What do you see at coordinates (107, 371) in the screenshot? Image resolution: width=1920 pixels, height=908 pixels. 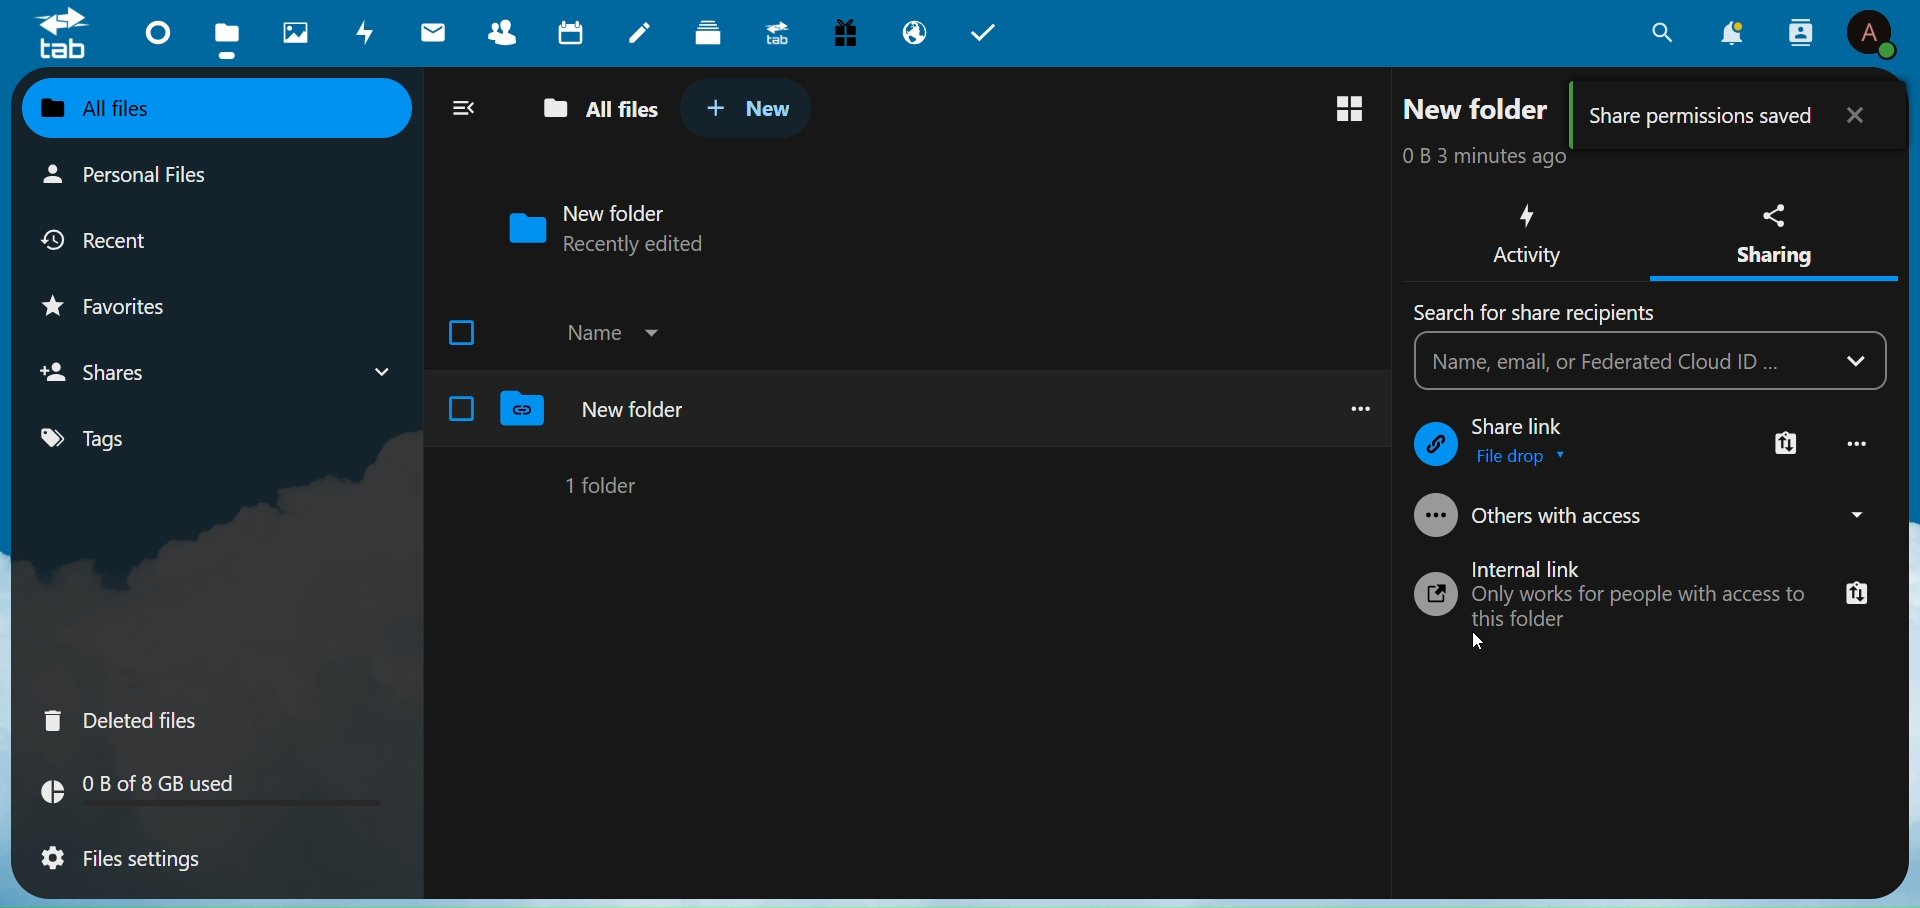 I see `Shares` at bounding box center [107, 371].